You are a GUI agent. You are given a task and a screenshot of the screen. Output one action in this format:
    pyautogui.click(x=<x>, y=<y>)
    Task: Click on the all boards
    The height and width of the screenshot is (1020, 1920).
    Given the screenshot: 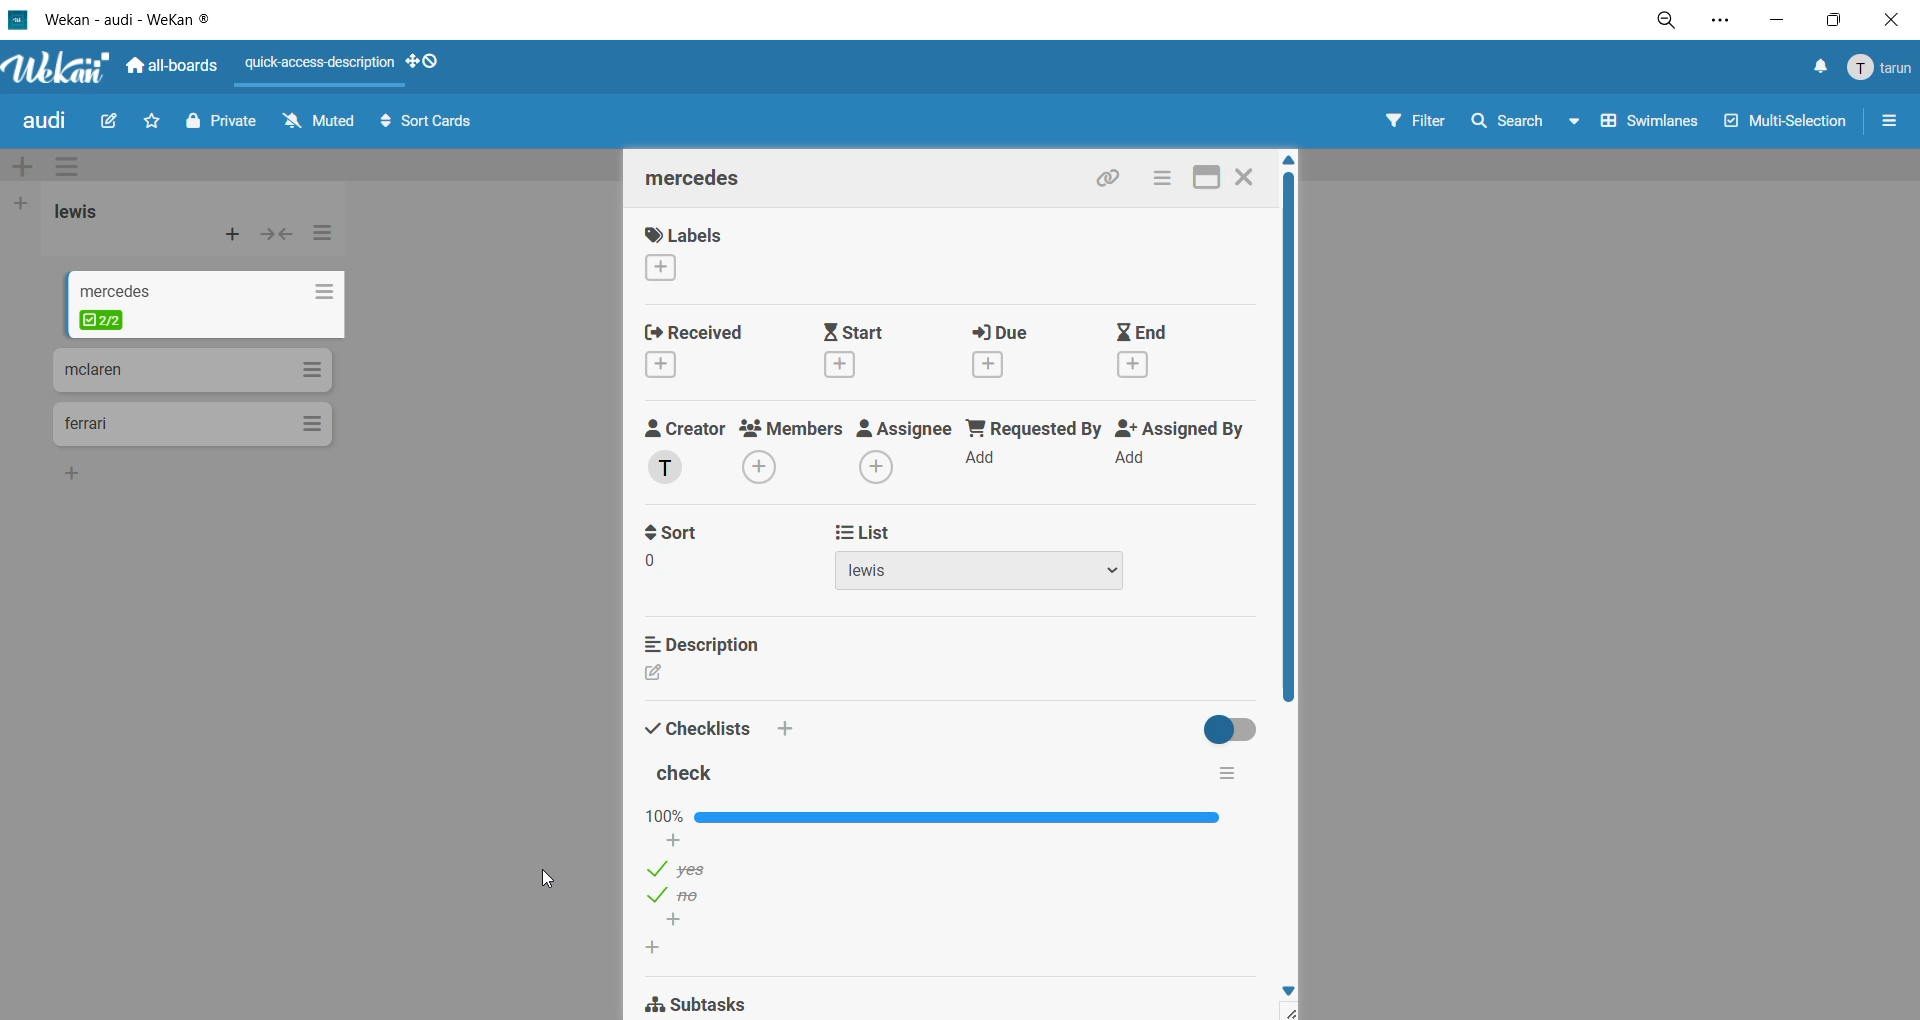 What is the action you would take?
    pyautogui.click(x=173, y=63)
    